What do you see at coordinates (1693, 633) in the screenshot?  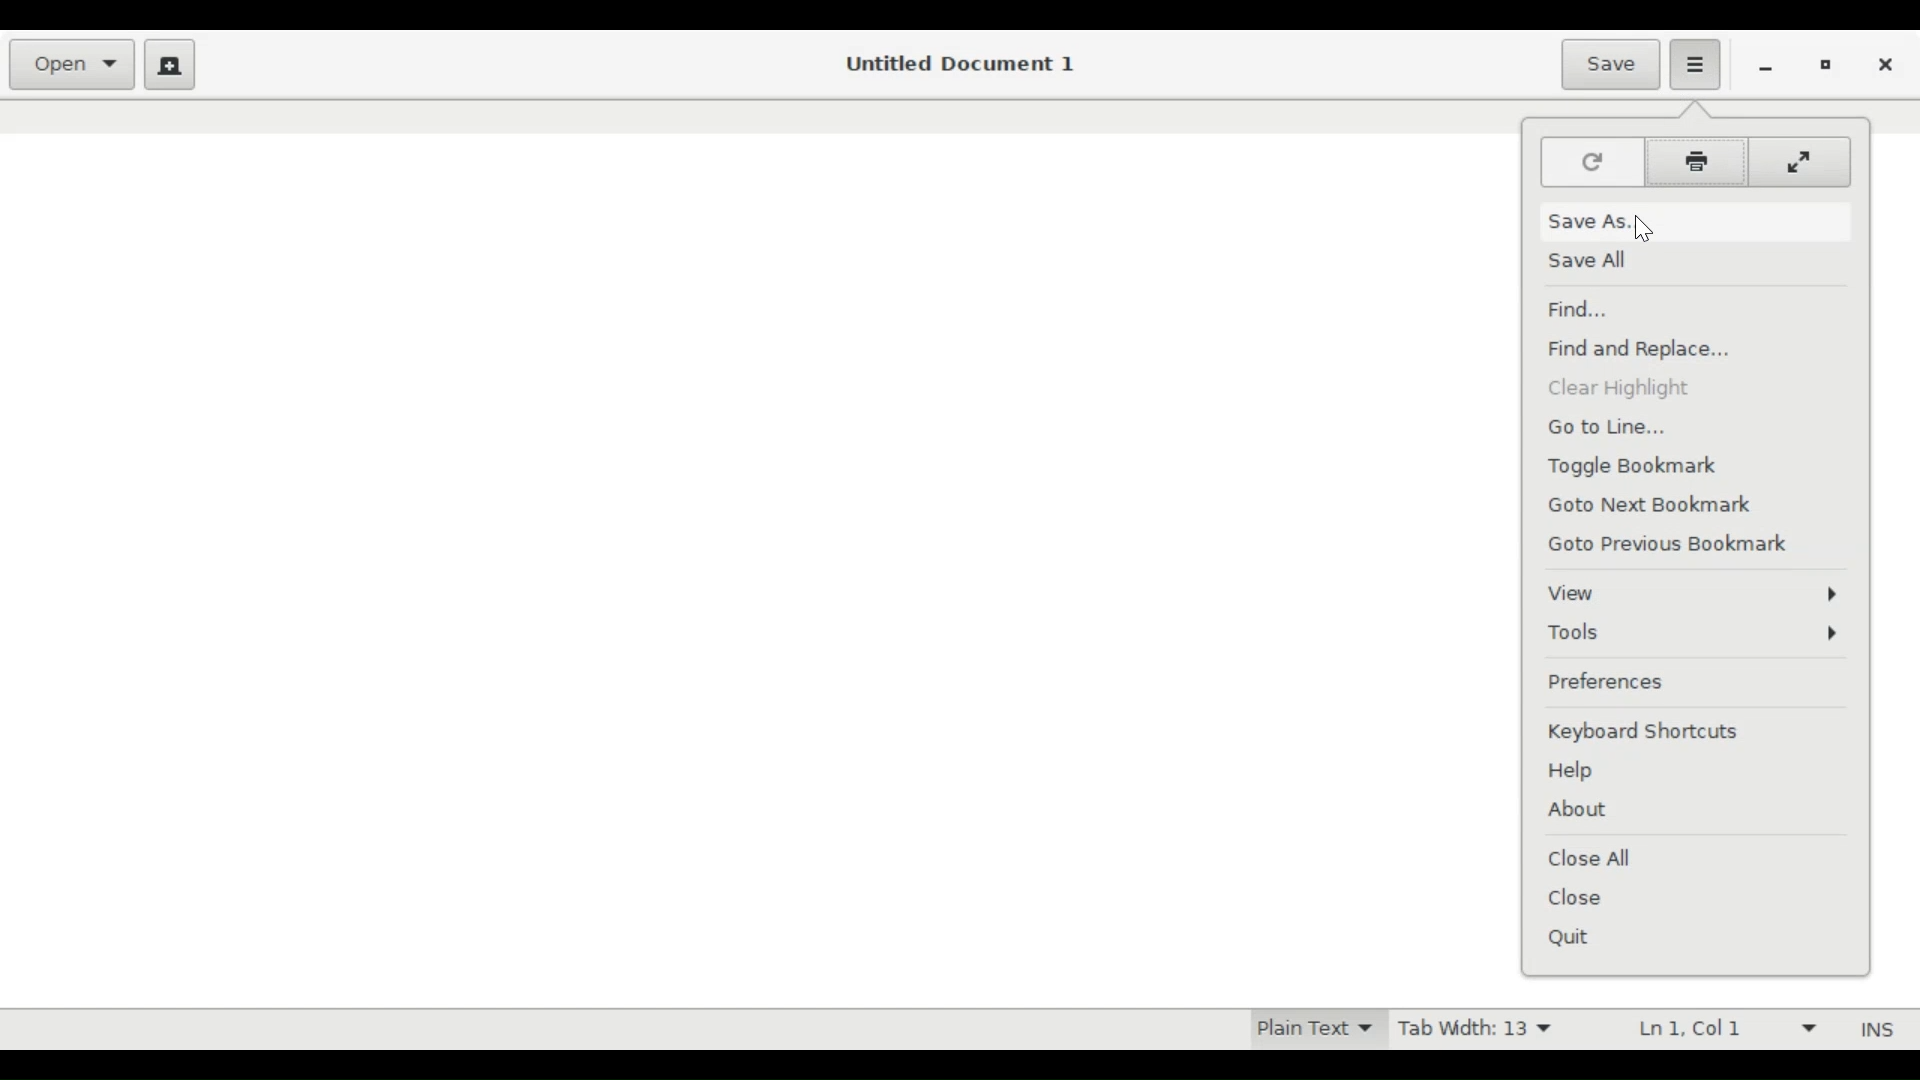 I see `Tools` at bounding box center [1693, 633].